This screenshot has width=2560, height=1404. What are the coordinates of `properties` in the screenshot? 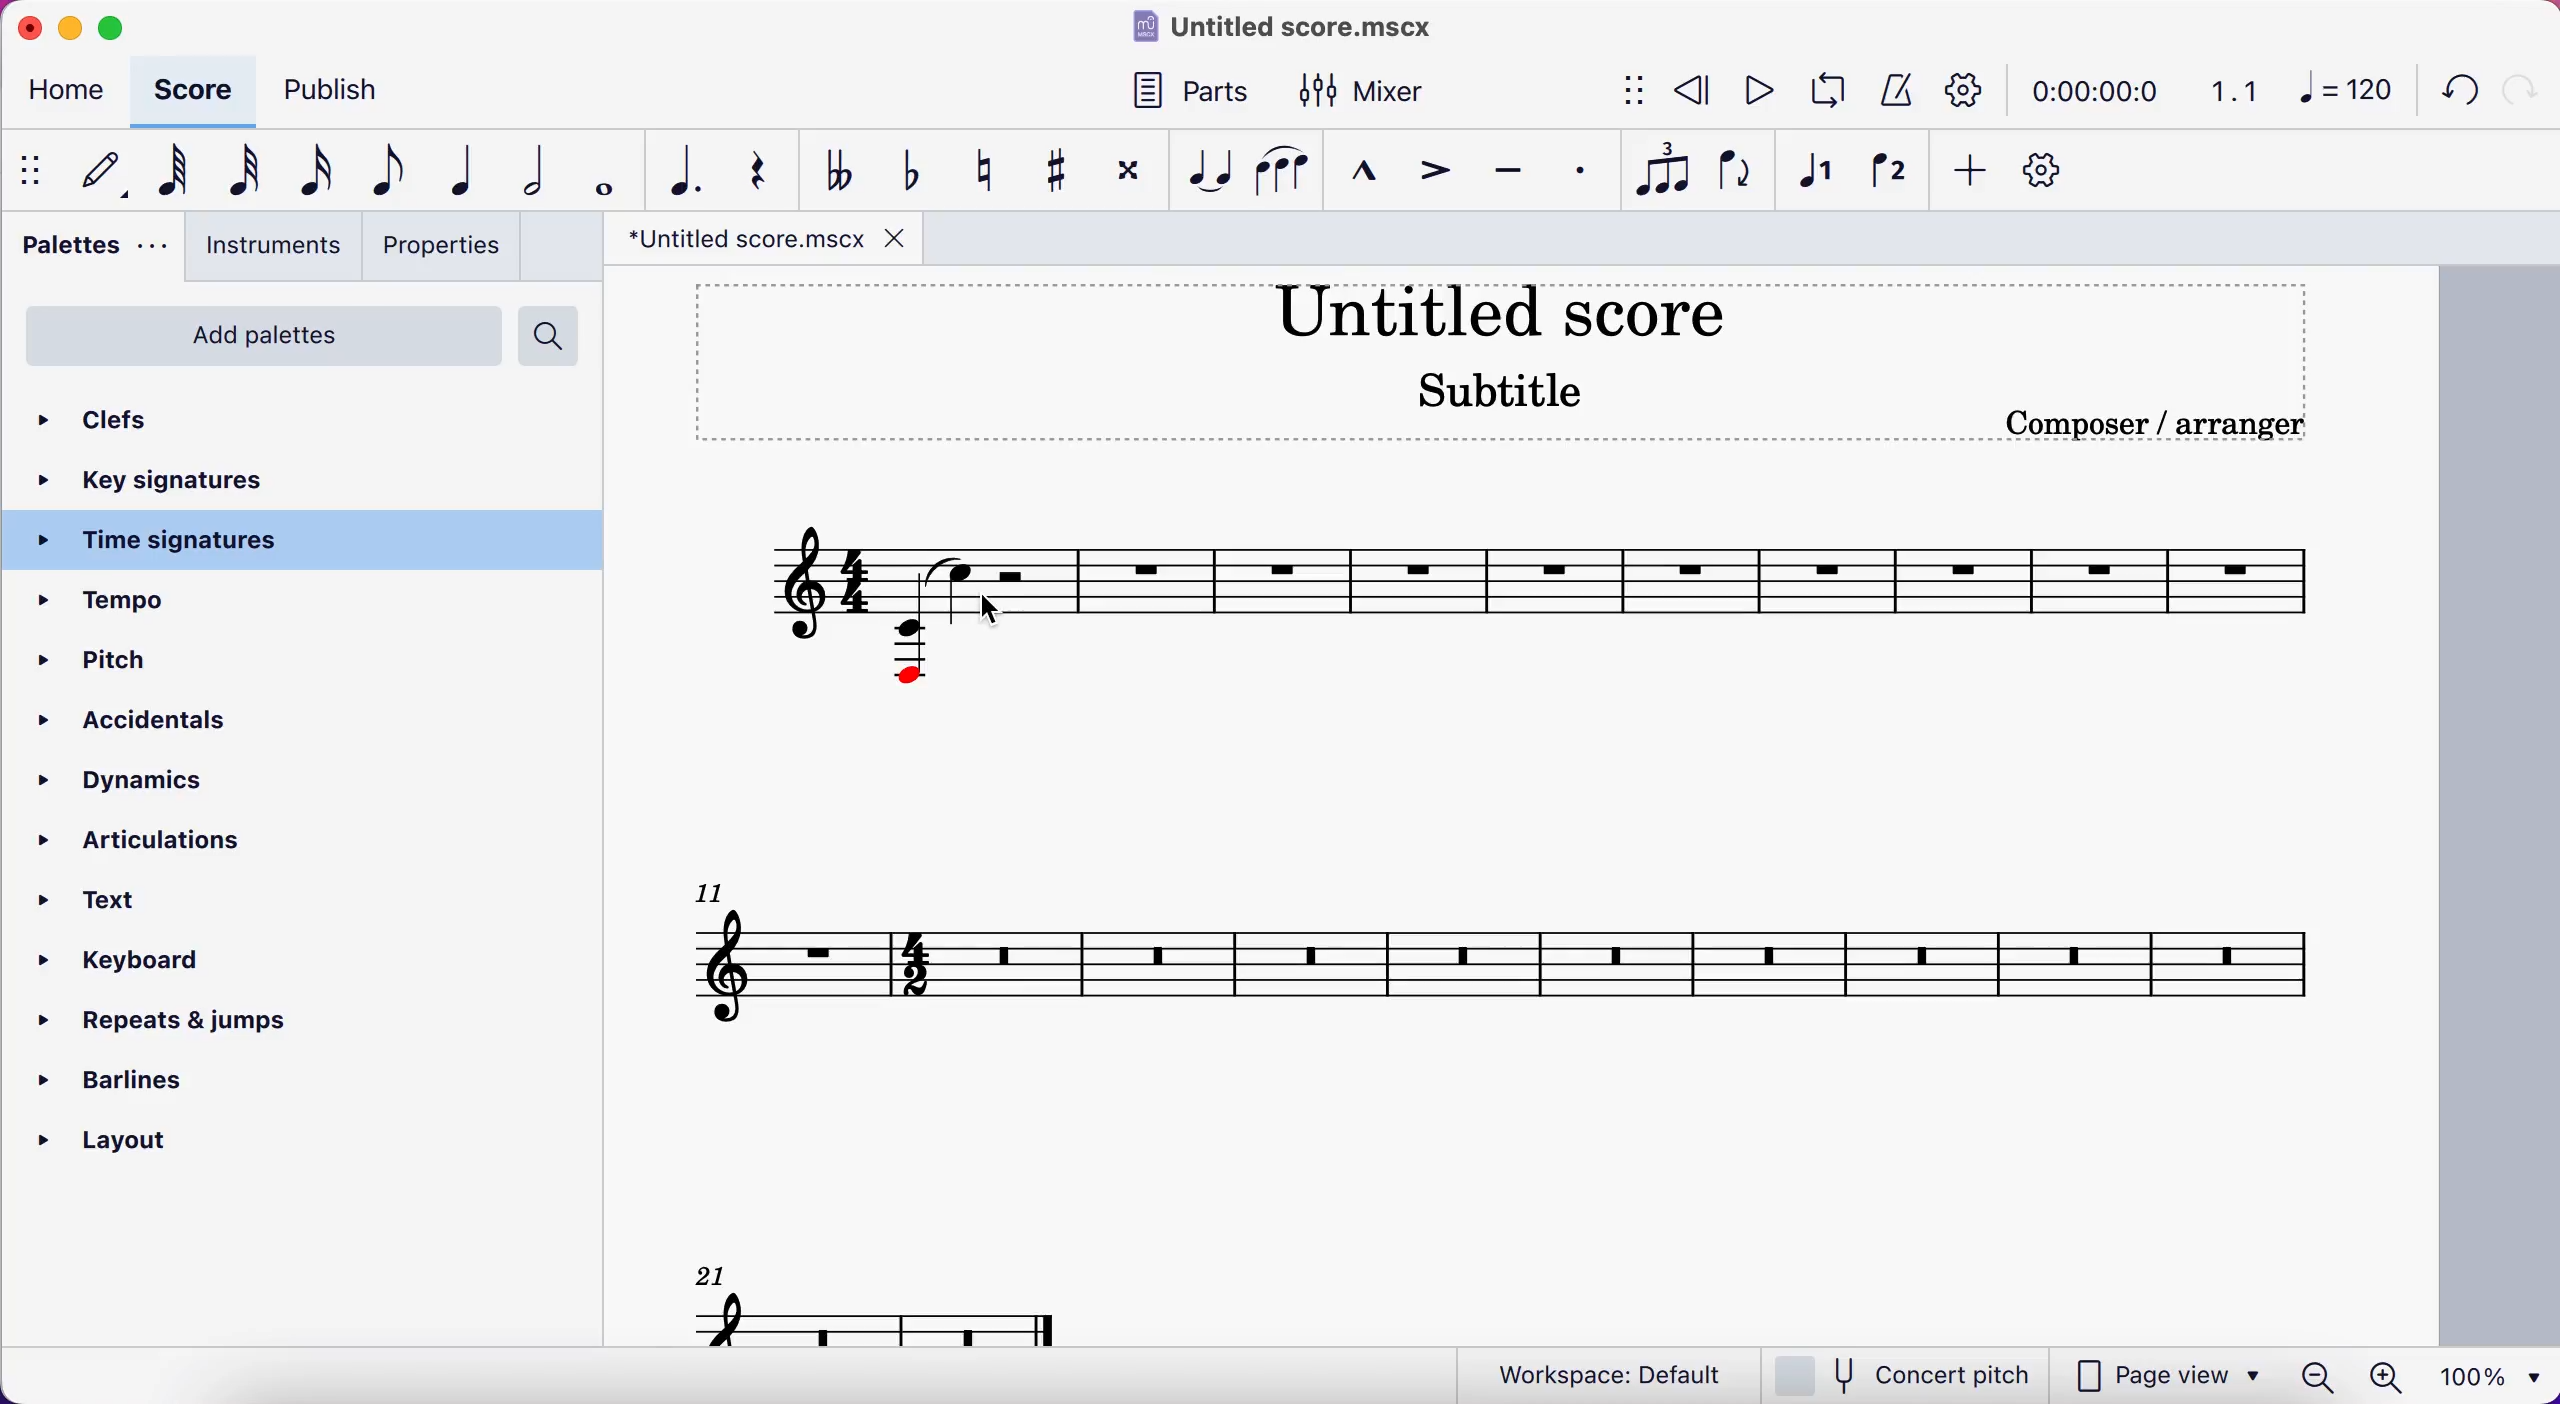 It's located at (450, 247).